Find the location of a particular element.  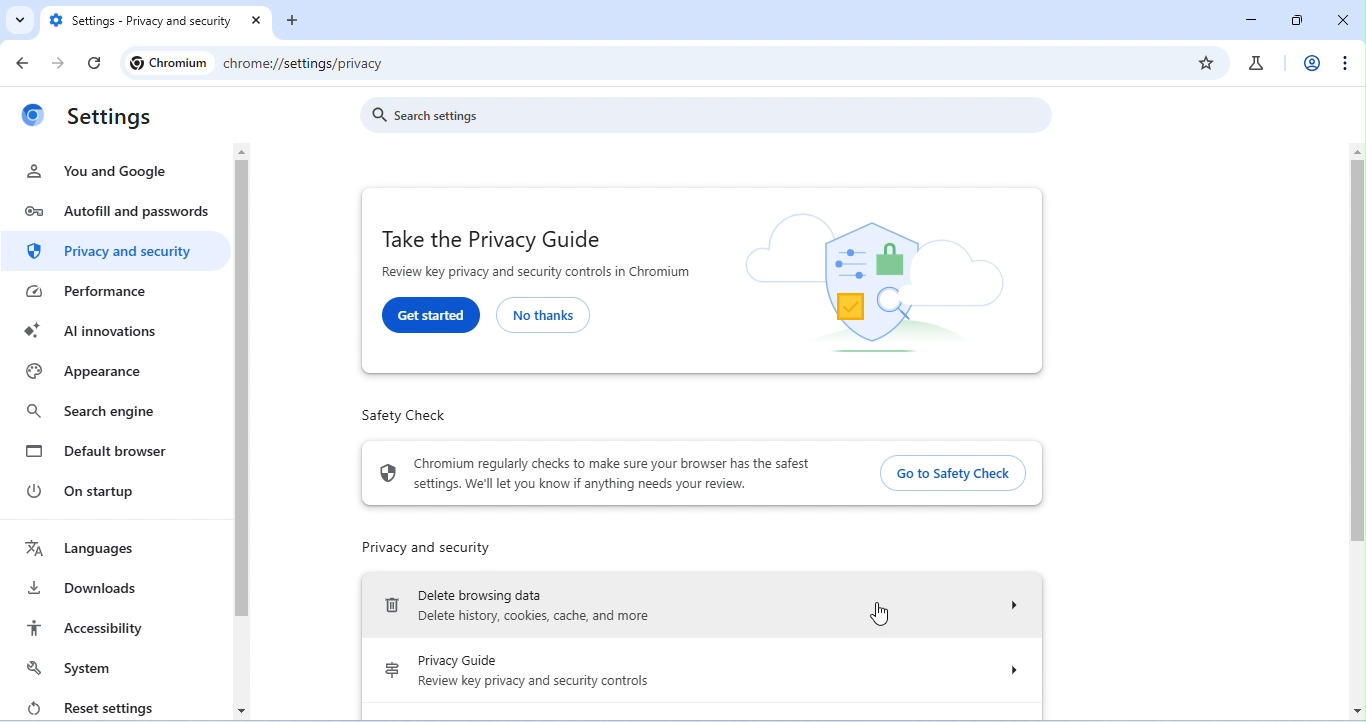

safety check is located at coordinates (405, 415).